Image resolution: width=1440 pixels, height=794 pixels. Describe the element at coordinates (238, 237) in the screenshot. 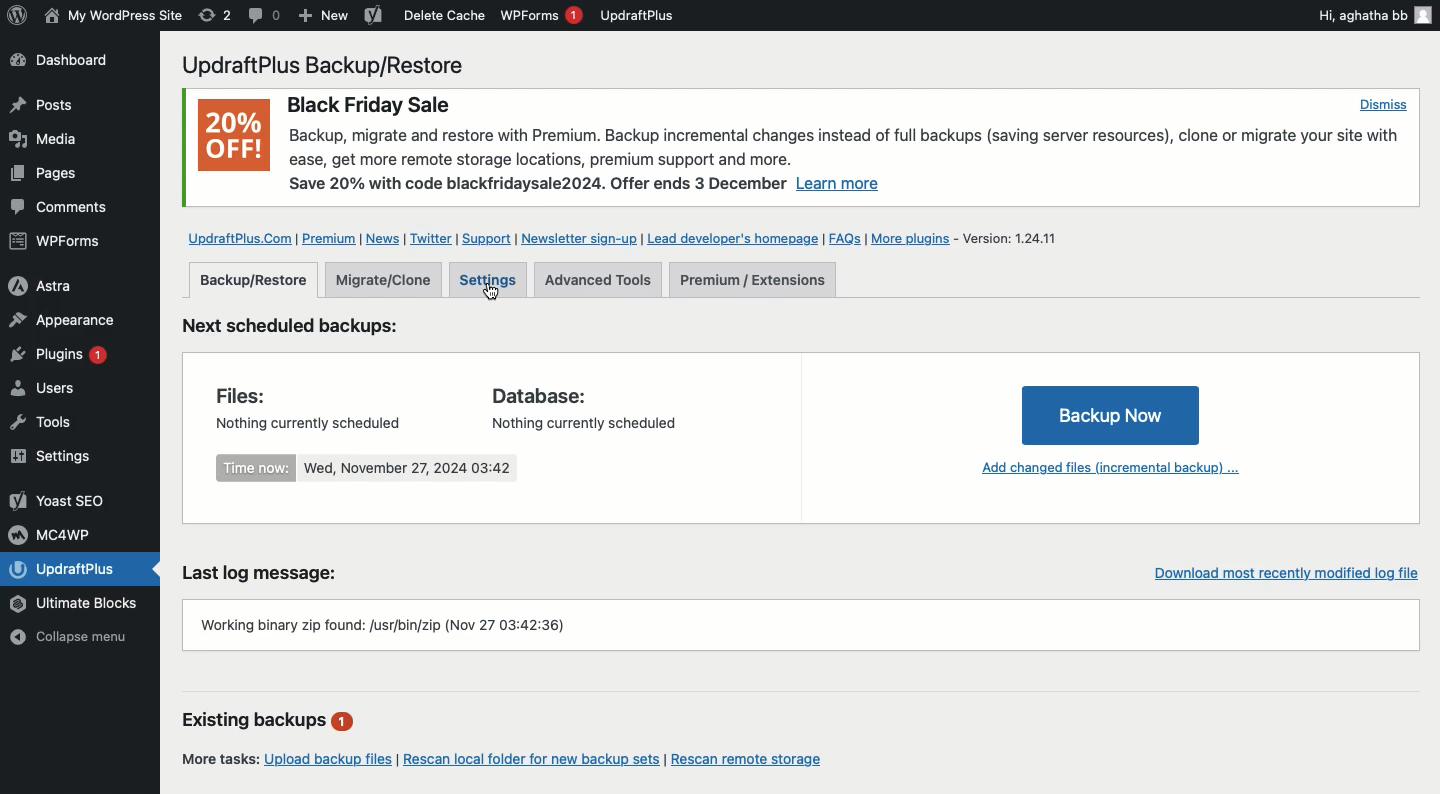

I see `UpdraftPlus.com` at that location.